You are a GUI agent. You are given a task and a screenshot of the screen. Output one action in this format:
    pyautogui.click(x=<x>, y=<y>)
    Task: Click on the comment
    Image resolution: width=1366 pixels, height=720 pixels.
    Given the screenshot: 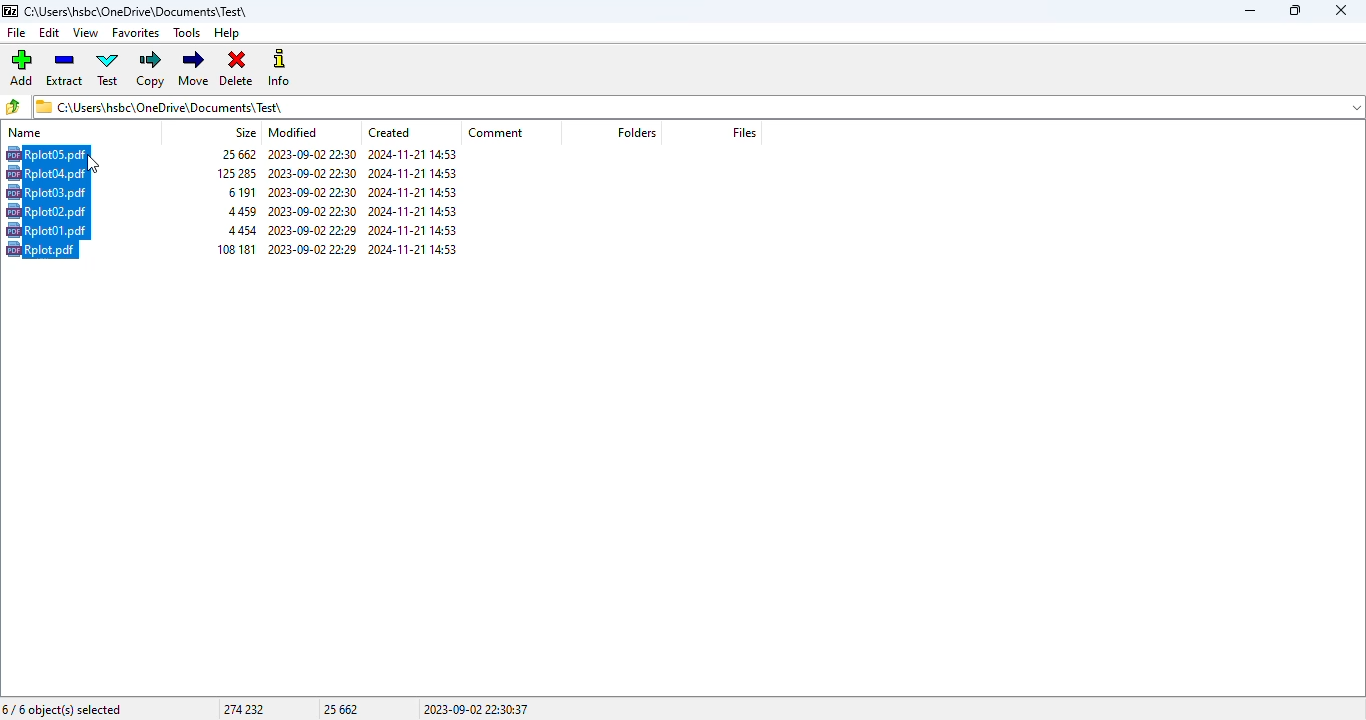 What is the action you would take?
    pyautogui.click(x=496, y=132)
    